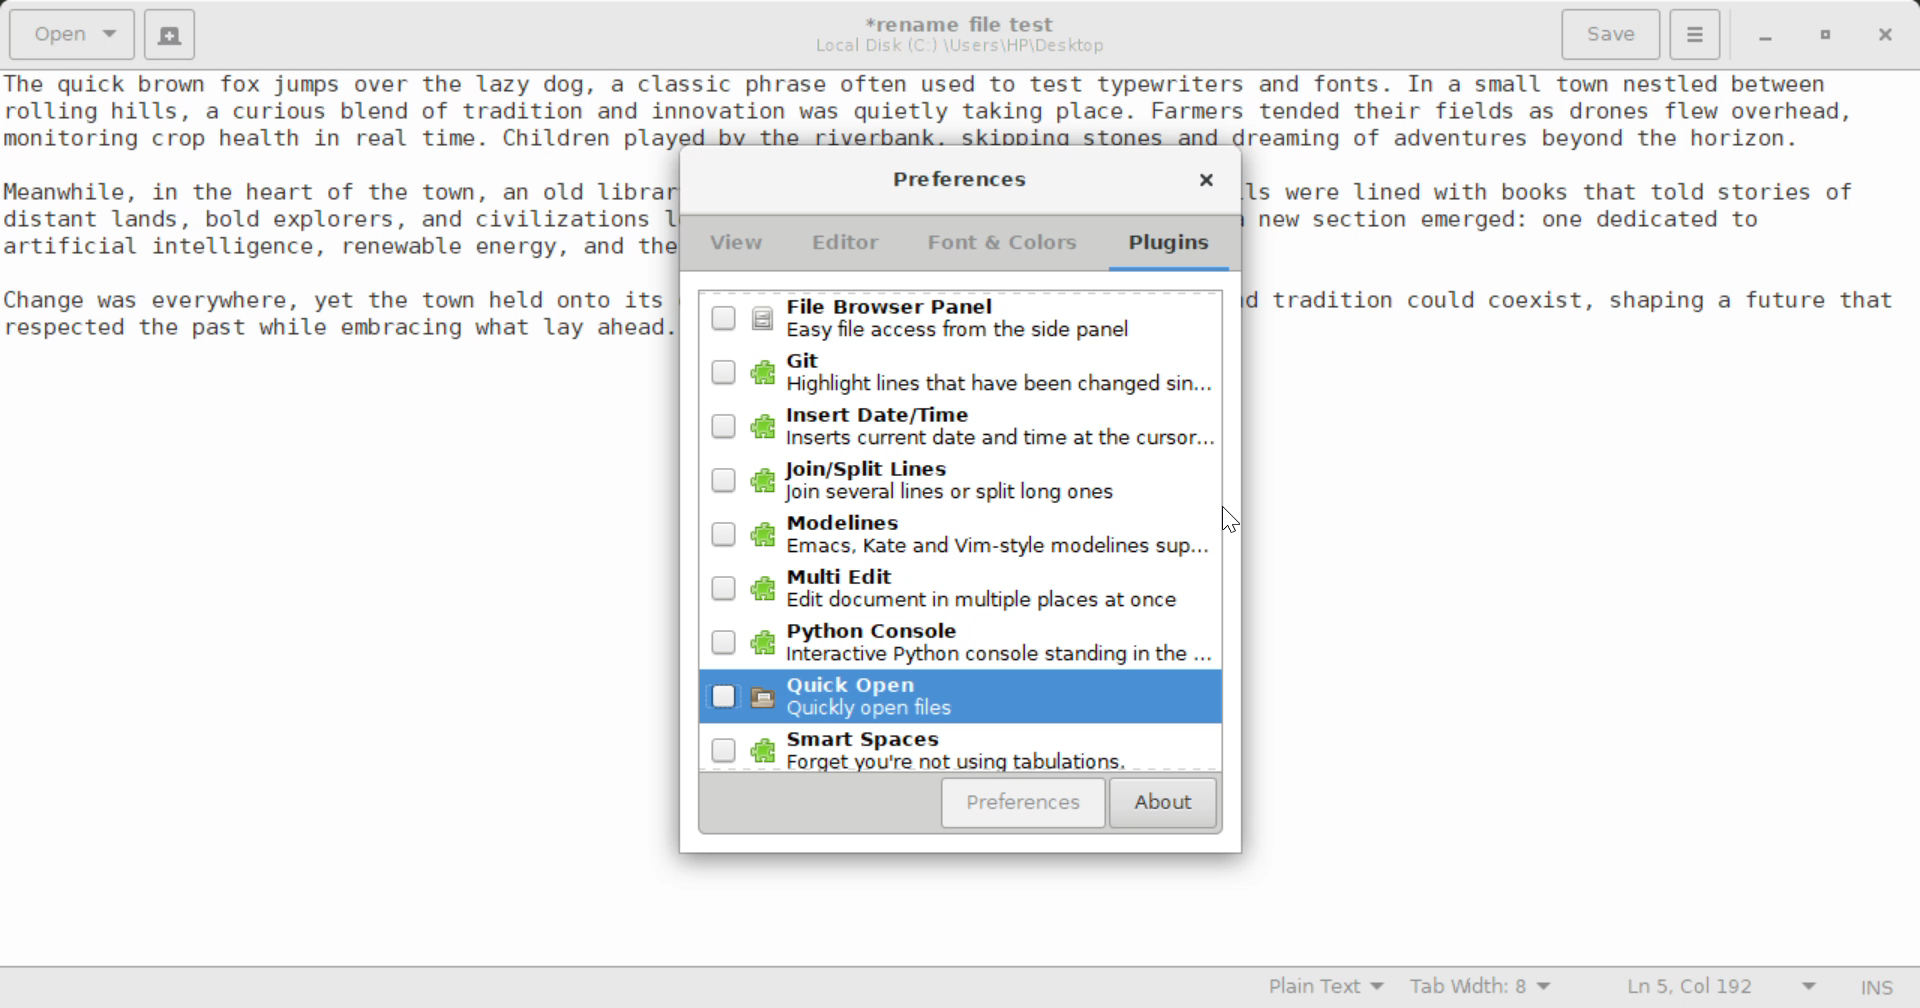 The image size is (1920, 1008). What do you see at coordinates (850, 248) in the screenshot?
I see `Editor Tab` at bounding box center [850, 248].